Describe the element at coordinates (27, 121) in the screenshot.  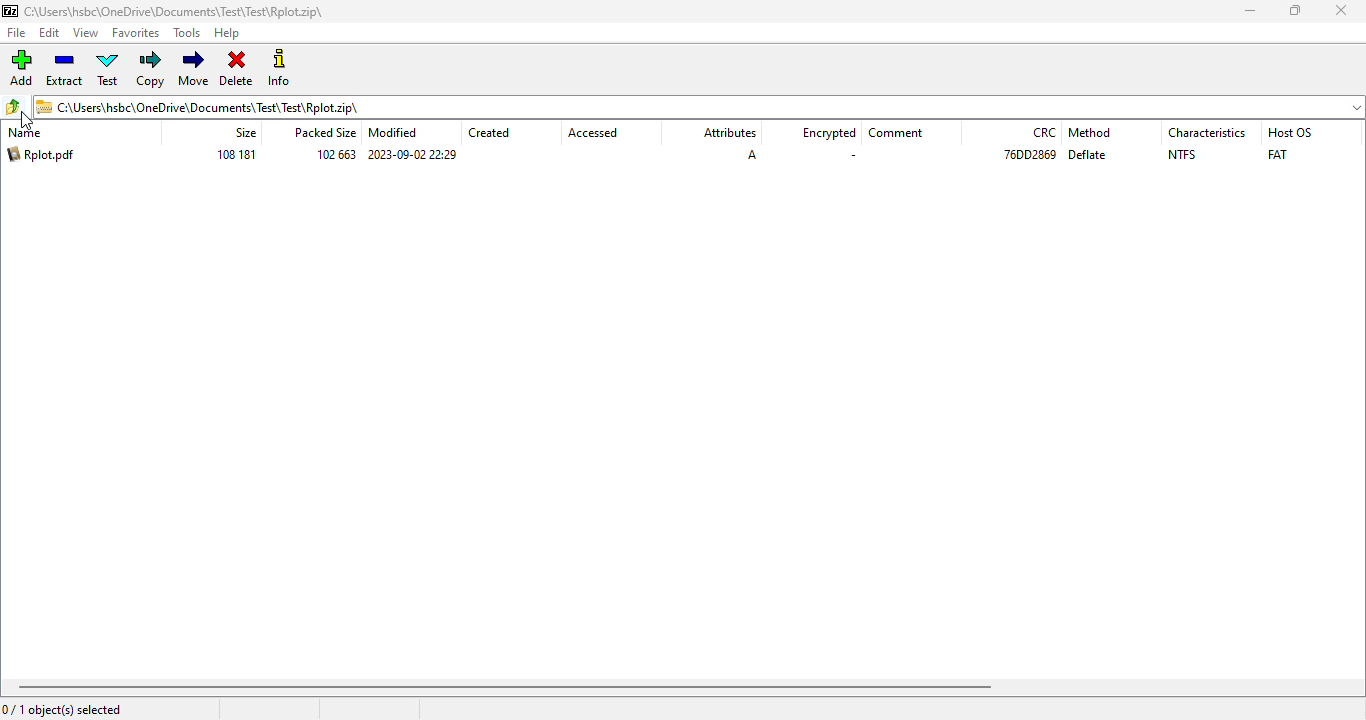
I see `cursor` at that location.